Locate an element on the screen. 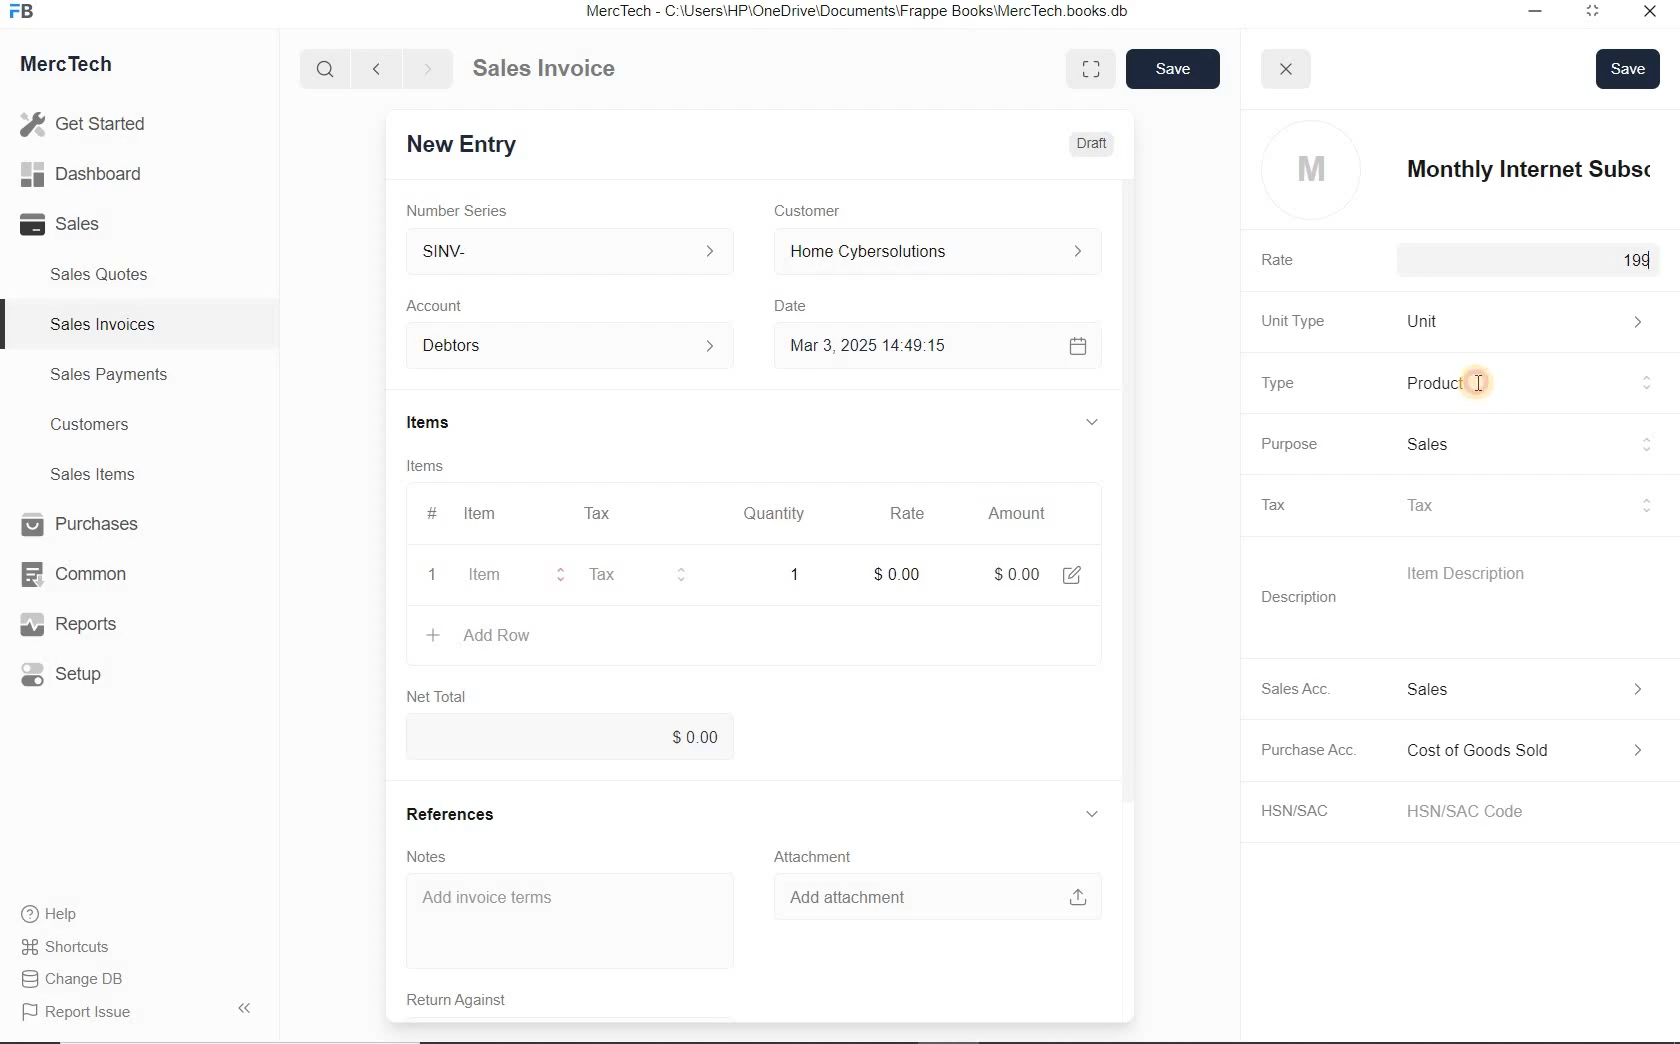  Purpose is located at coordinates (1287, 444).